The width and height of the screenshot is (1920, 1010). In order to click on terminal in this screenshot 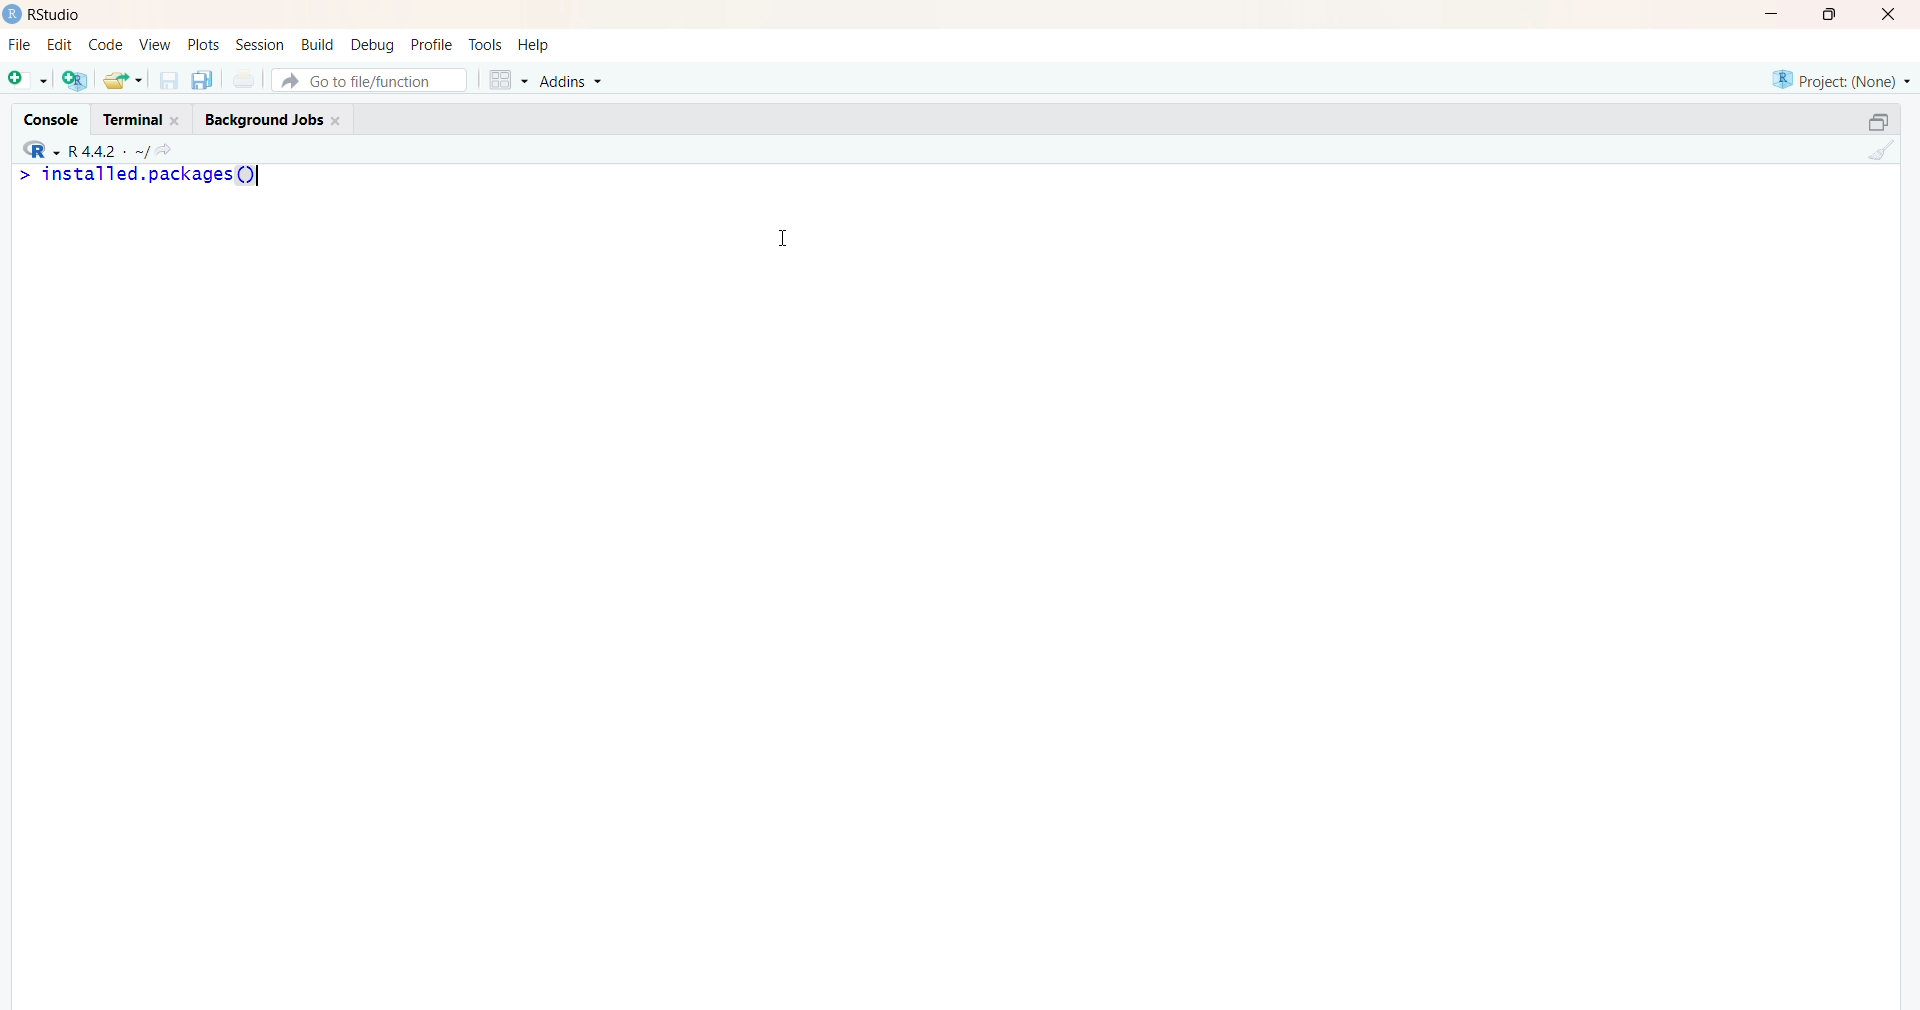, I will do `click(141, 118)`.